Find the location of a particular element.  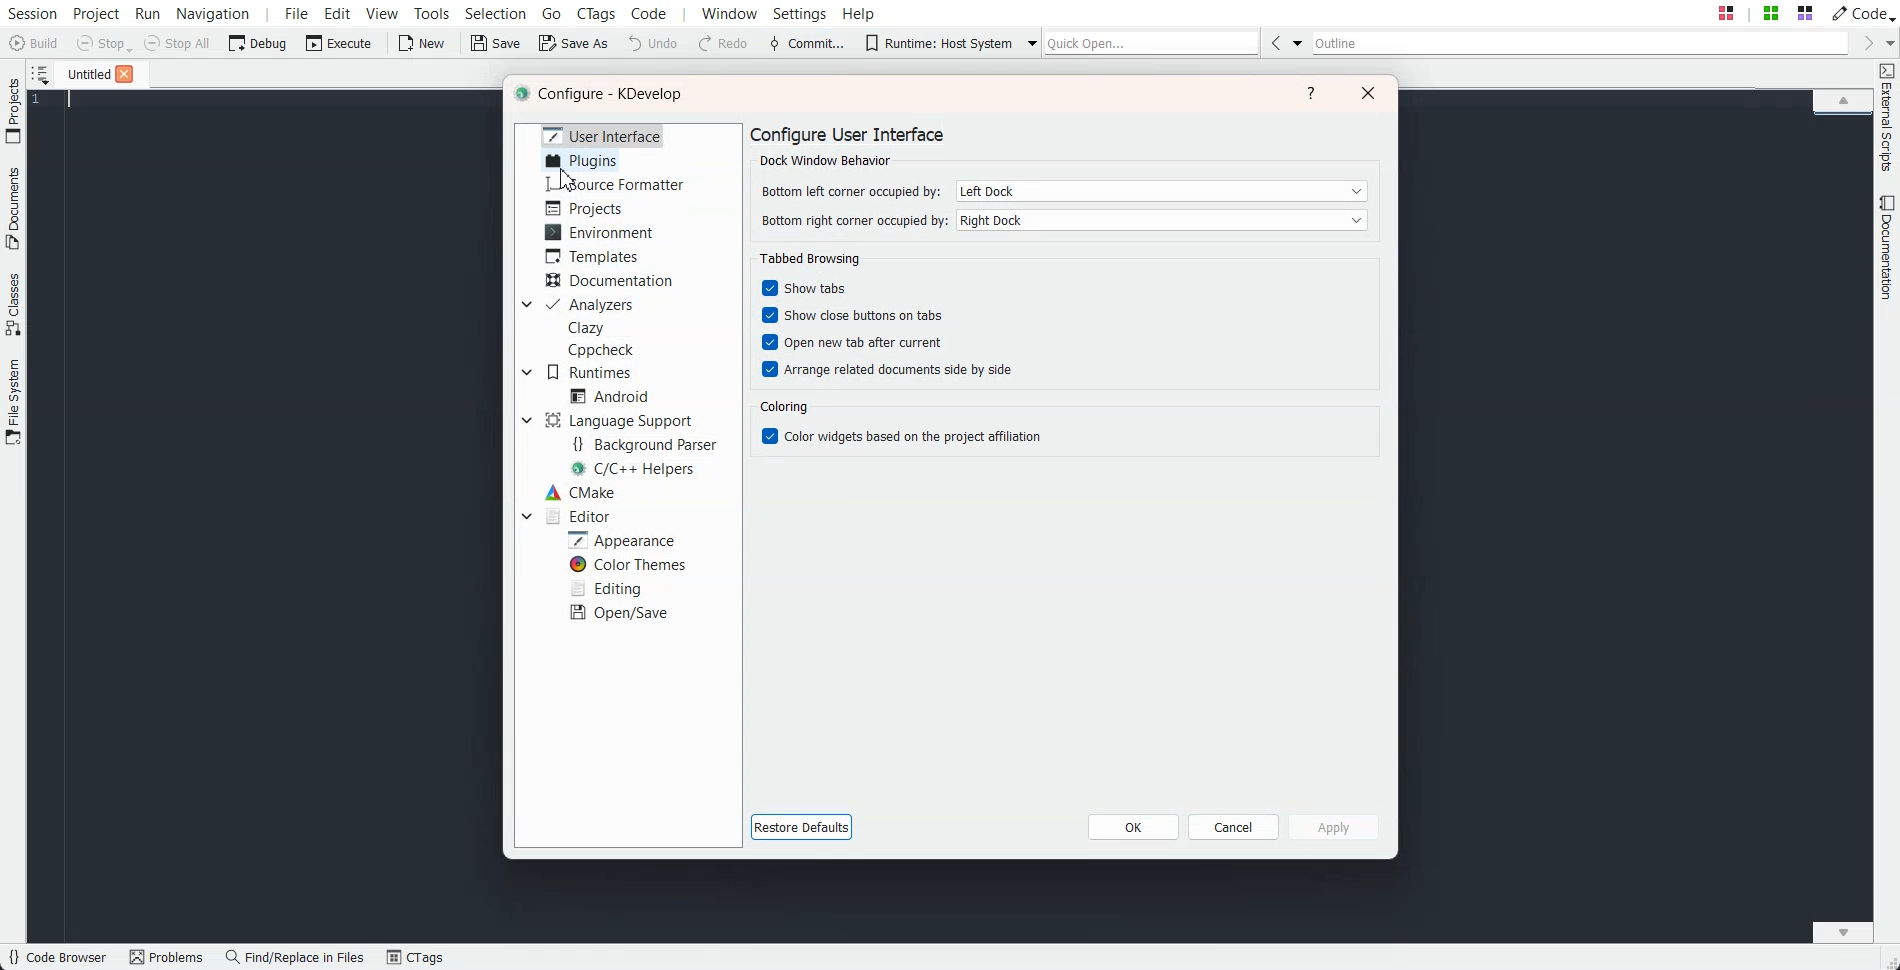

Close is located at coordinates (124, 74).